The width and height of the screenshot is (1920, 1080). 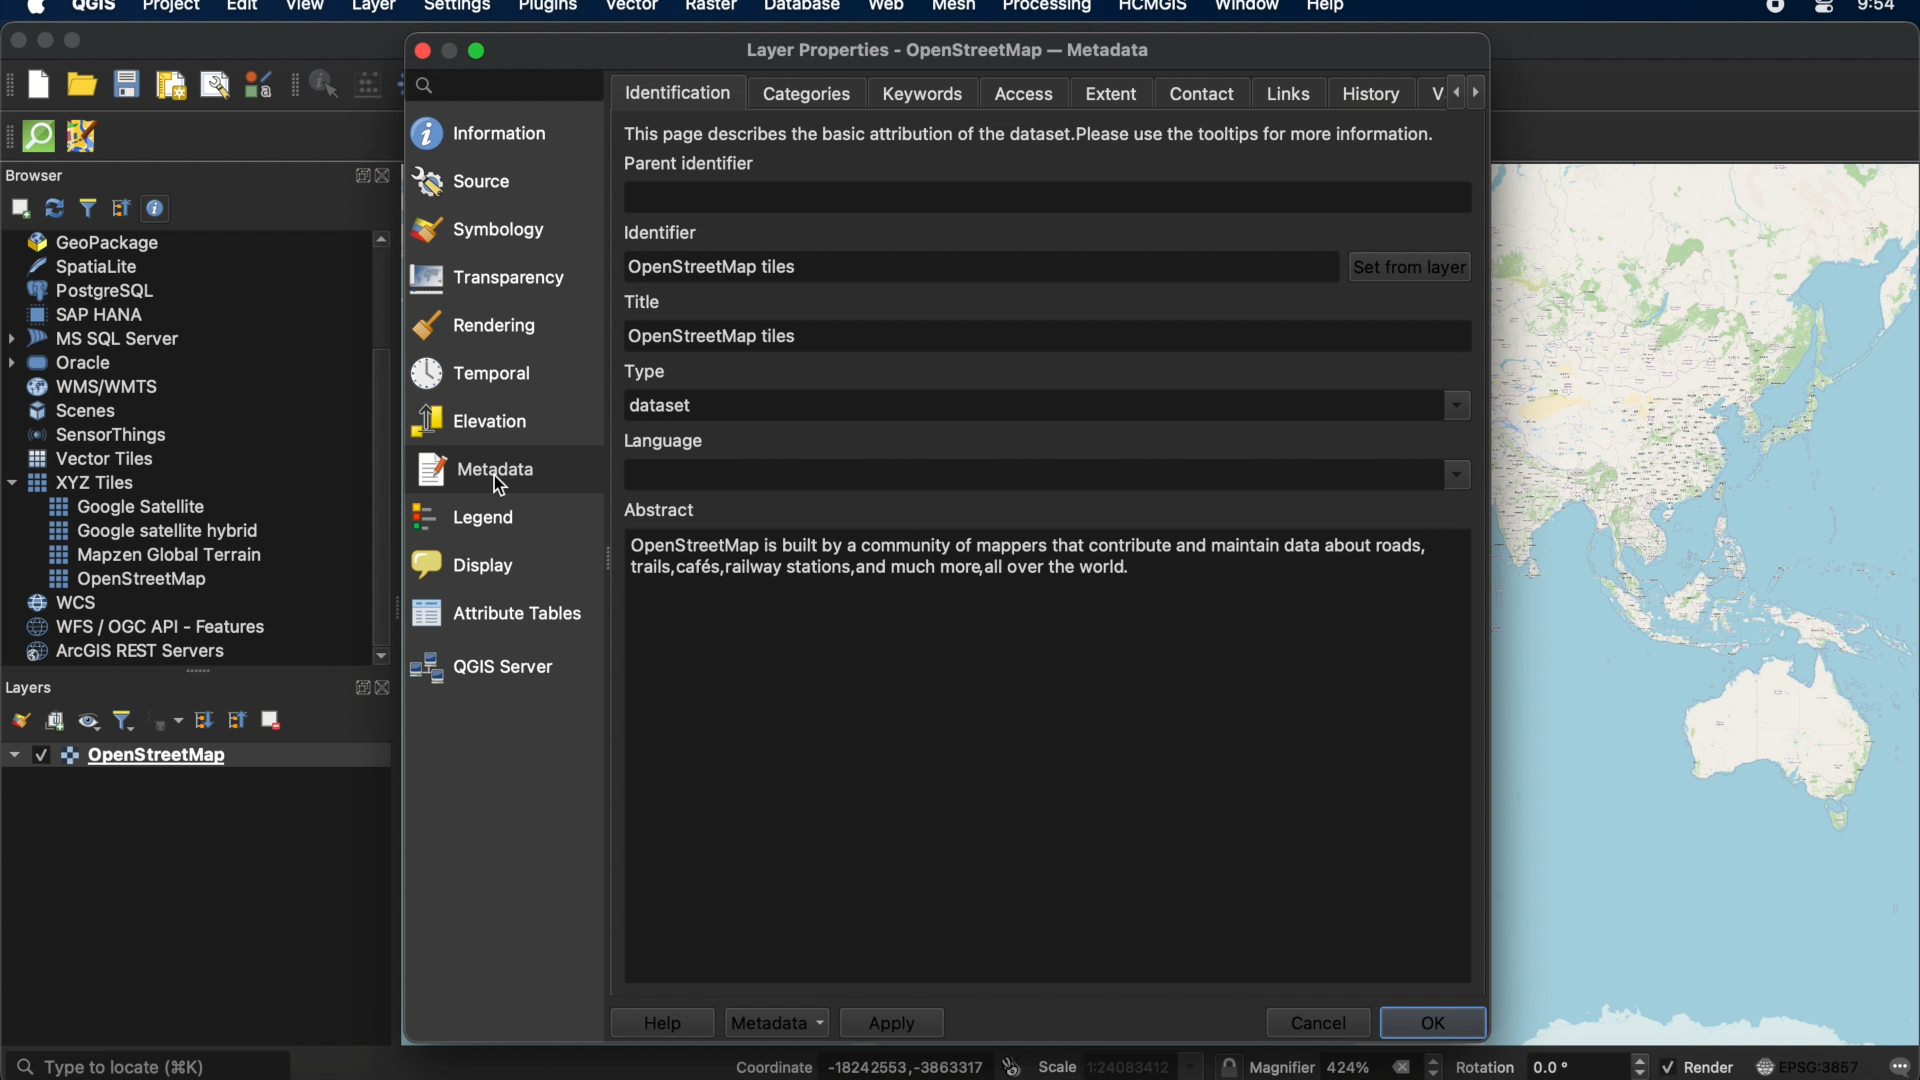 I want to click on toggle extents and mouse position display, so click(x=1014, y=1061).